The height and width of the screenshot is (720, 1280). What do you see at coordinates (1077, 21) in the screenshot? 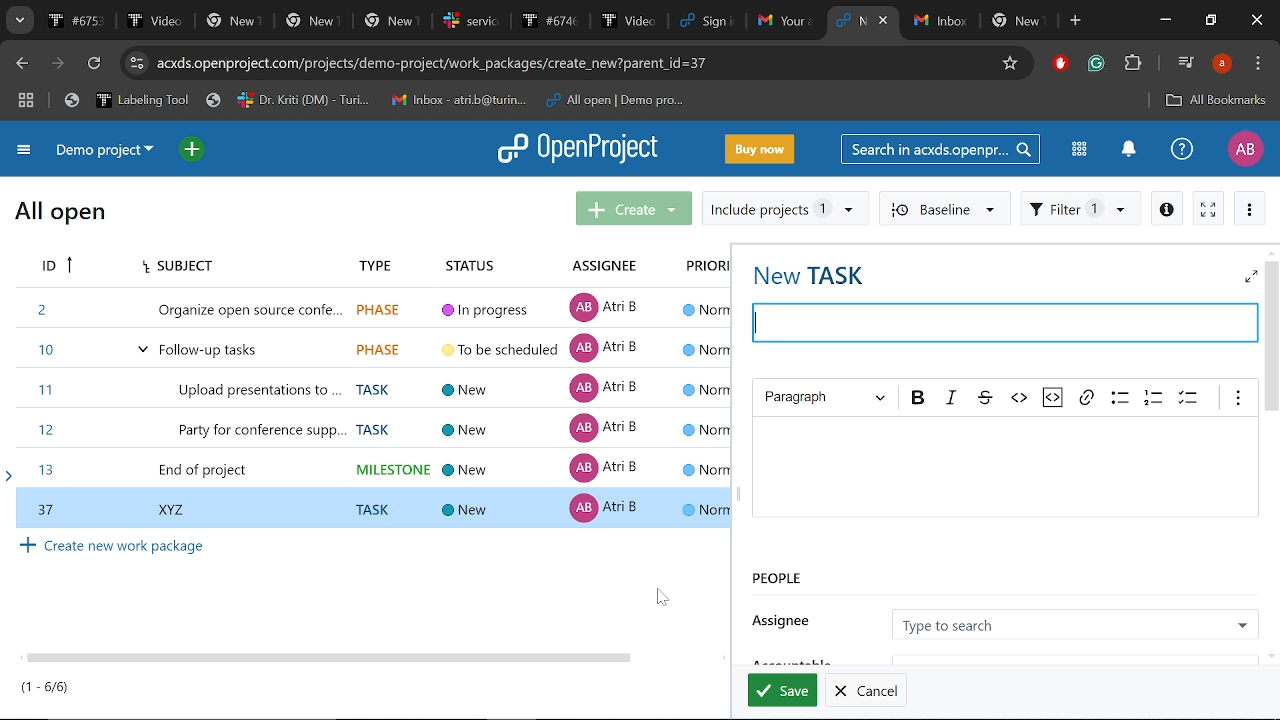
I see `Add new tab` at bounding box center [1077, 21].